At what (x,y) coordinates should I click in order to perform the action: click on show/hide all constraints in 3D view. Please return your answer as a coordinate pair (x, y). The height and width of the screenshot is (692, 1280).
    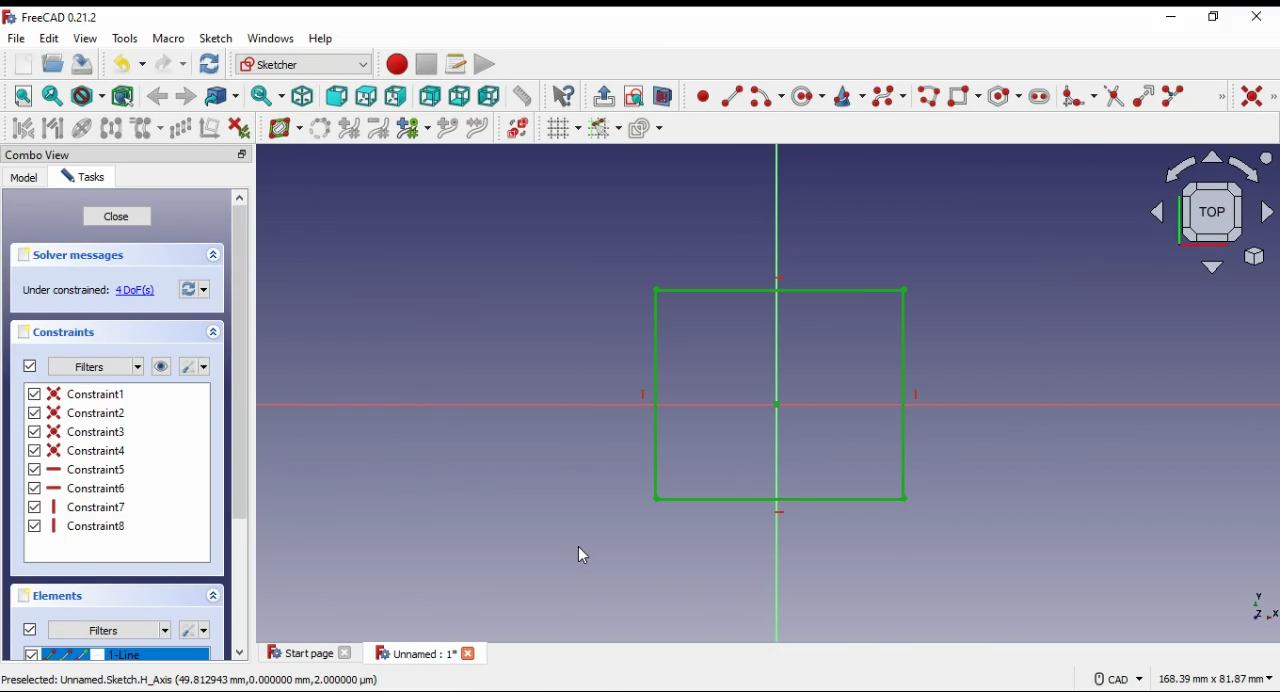
    Looking at the image, I should click on (162, 366).